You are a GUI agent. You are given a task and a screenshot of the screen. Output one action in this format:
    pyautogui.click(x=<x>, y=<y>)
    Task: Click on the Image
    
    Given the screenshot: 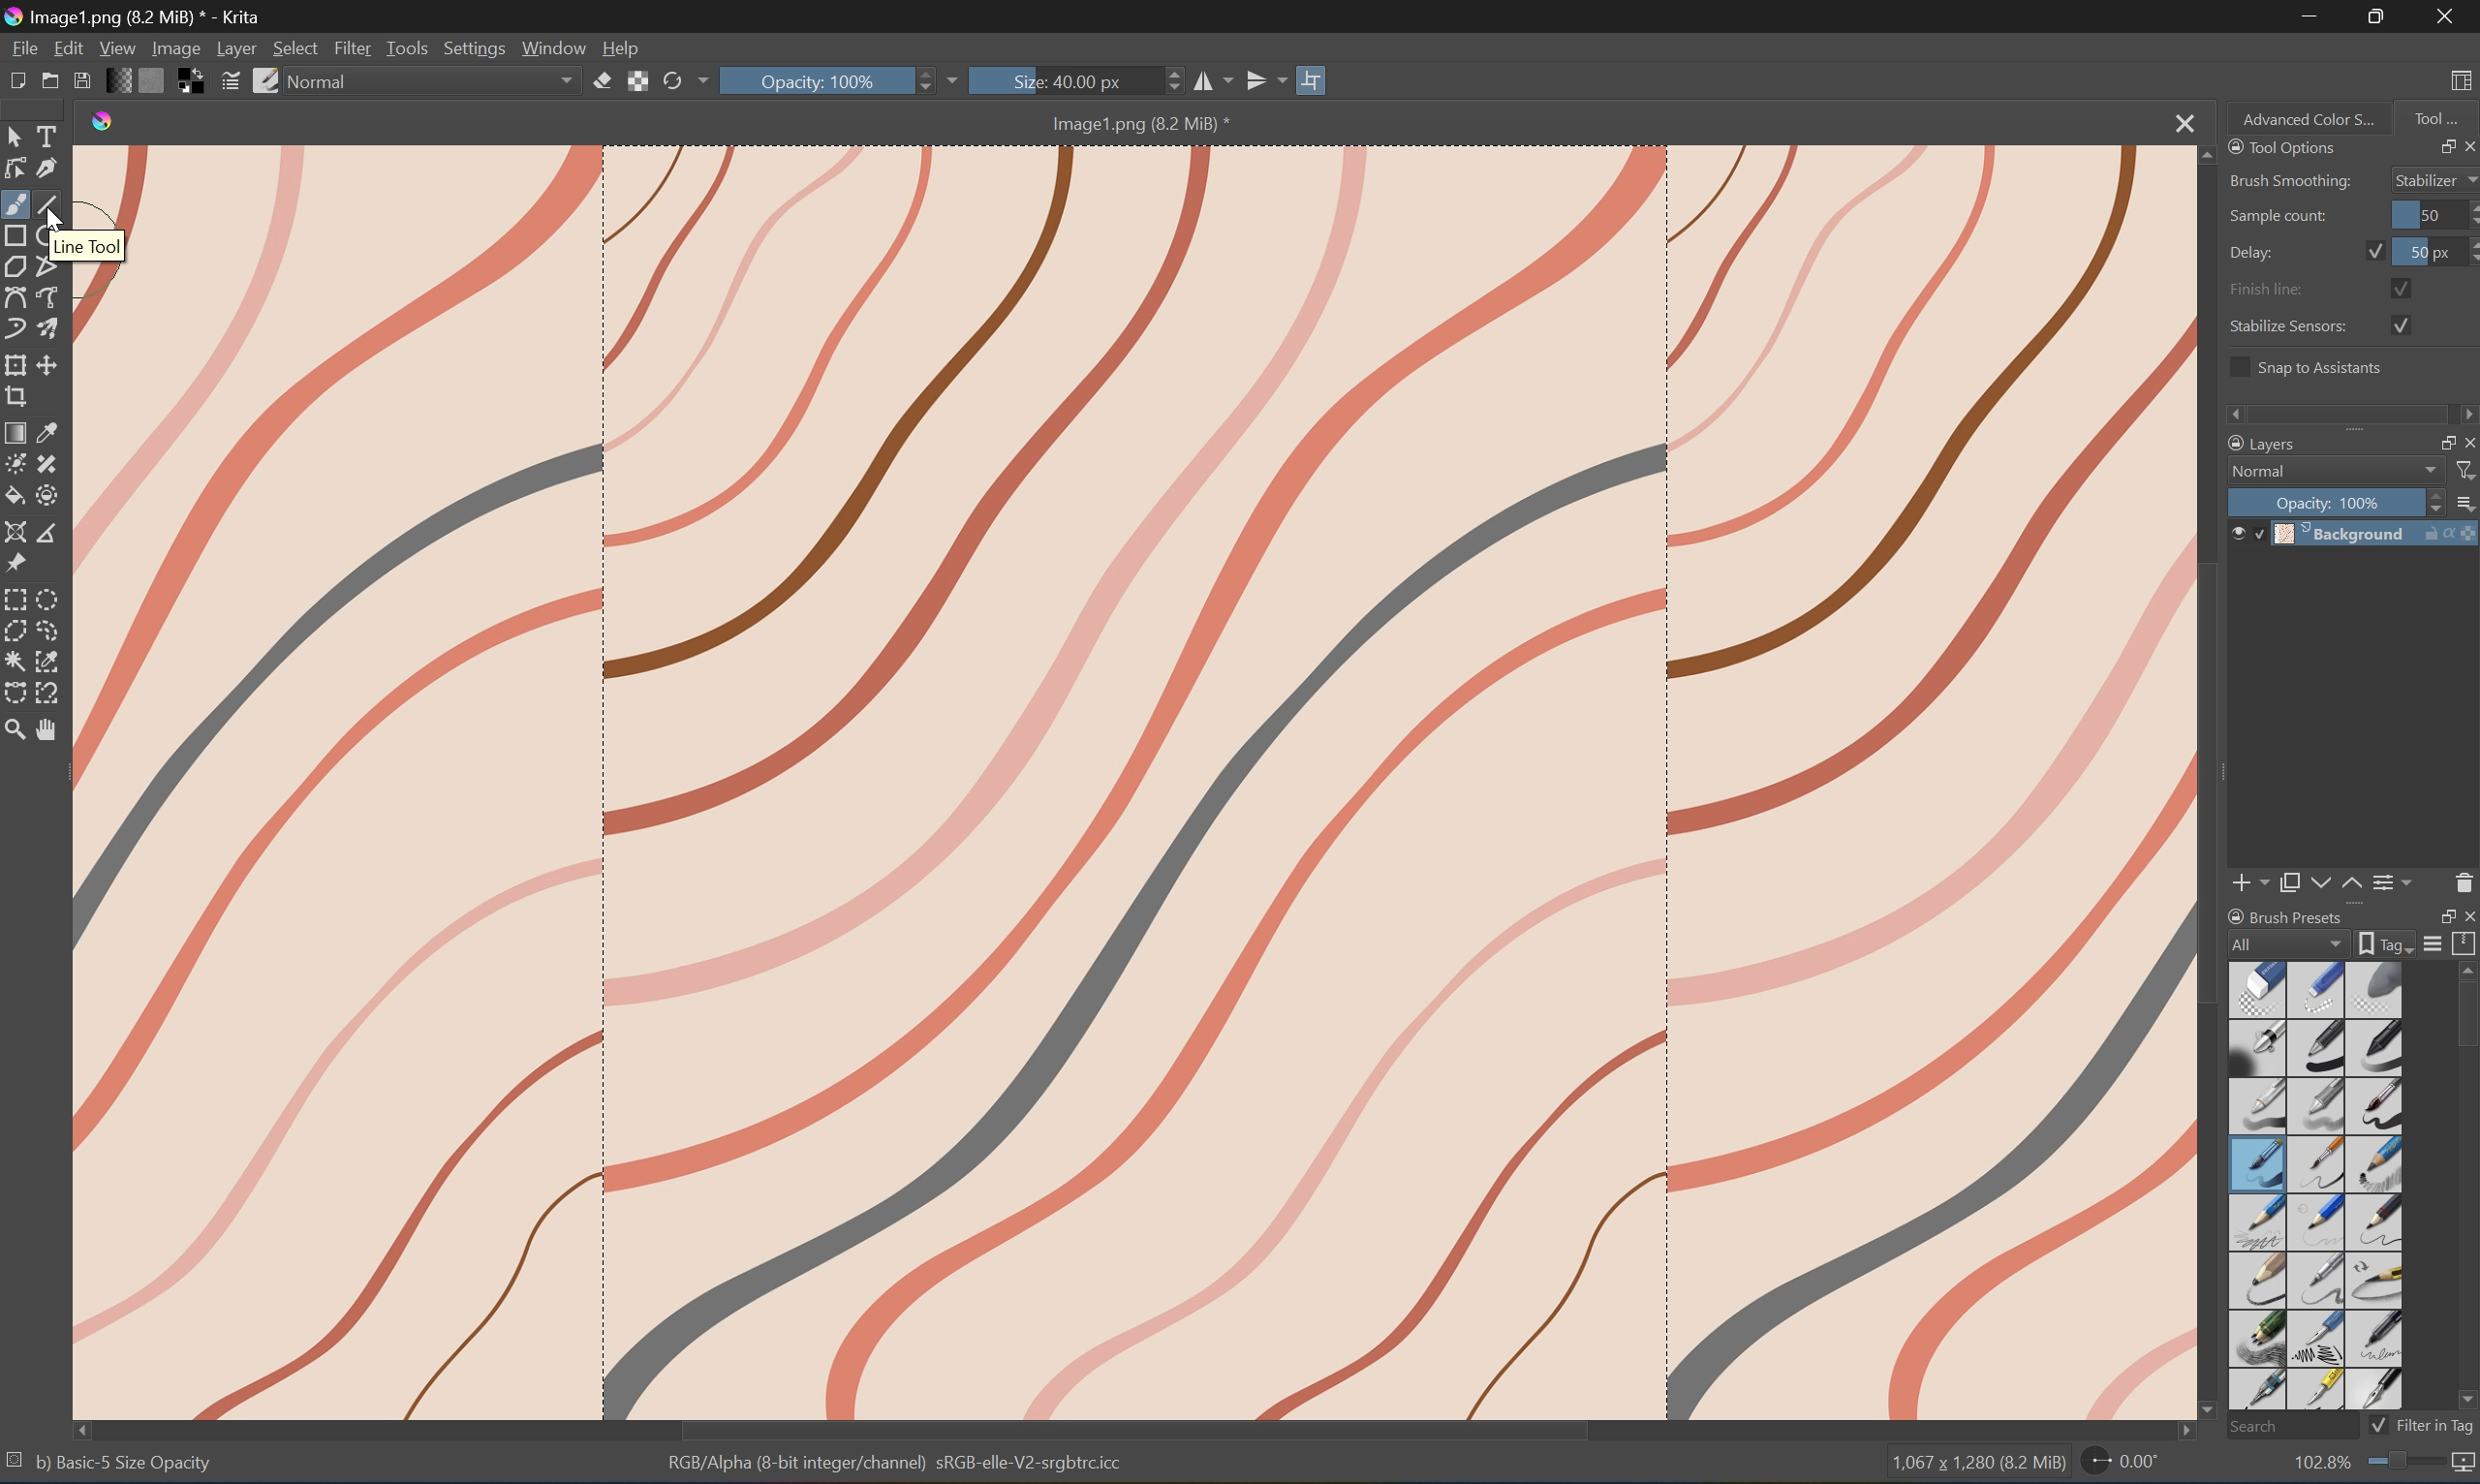 What is the action you would take?
    pyautogui.click(x=1160, y=783)
    